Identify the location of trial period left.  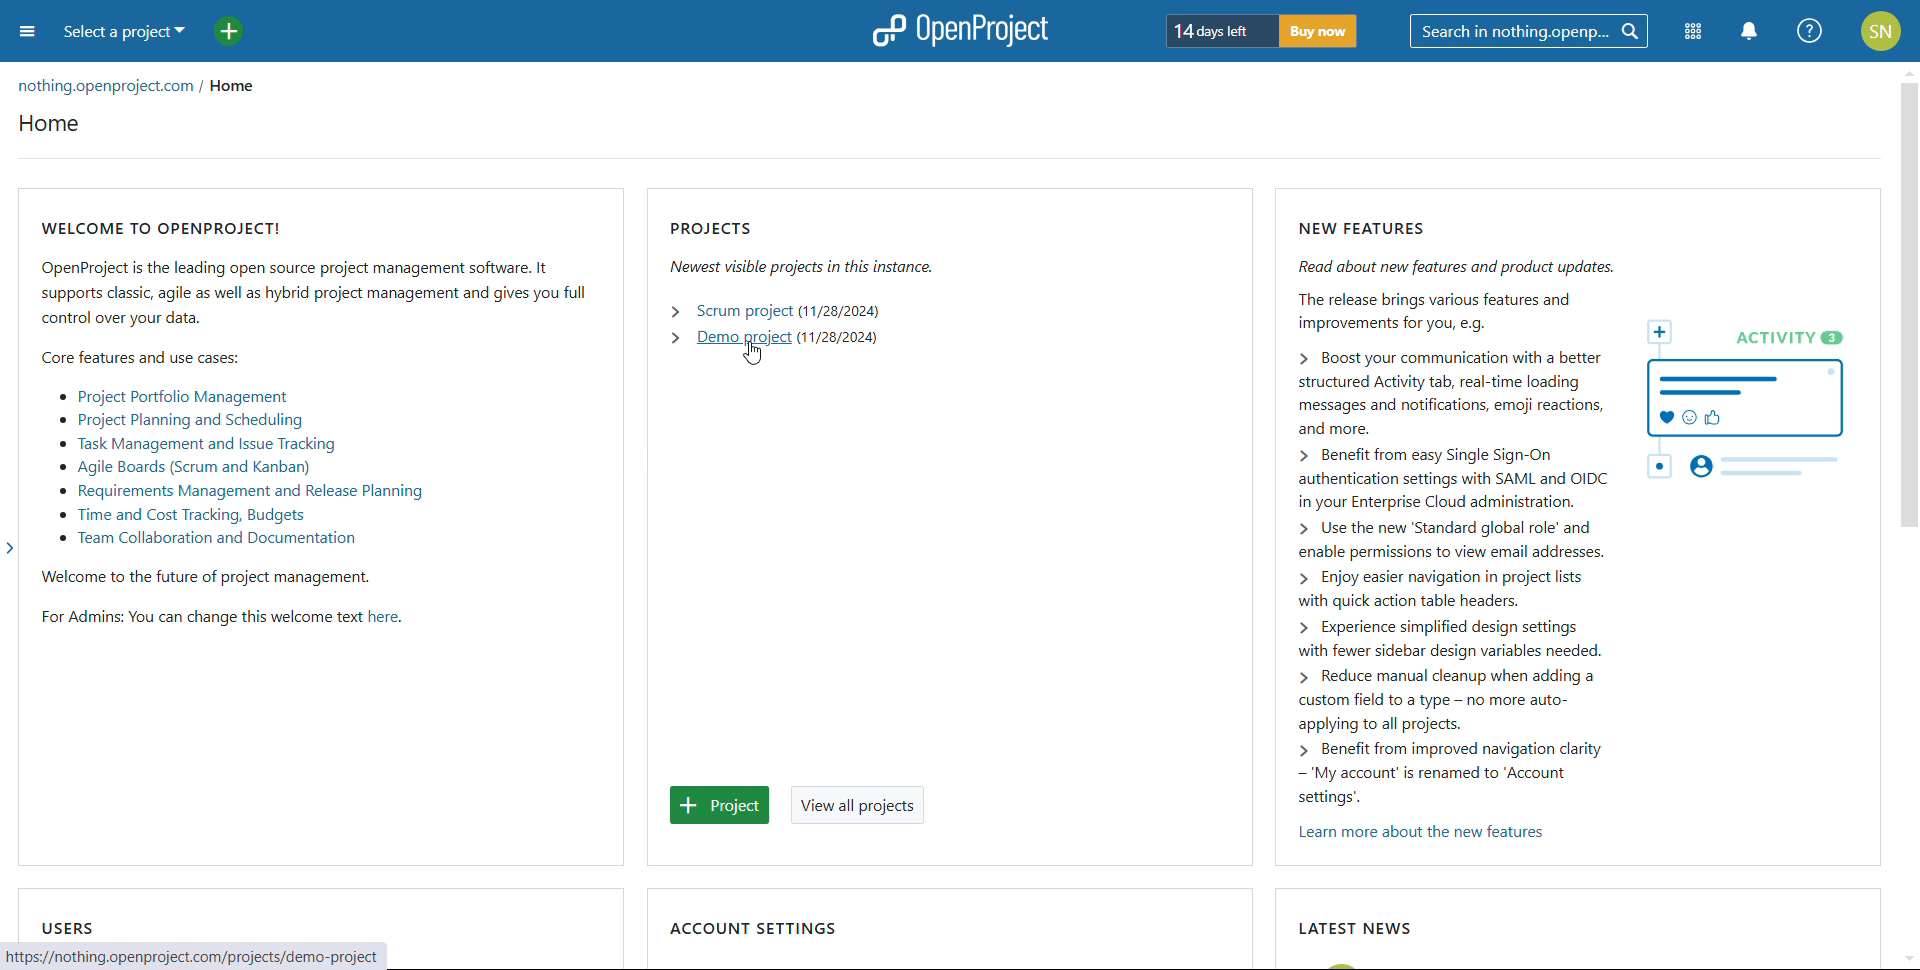
(1220, 30).